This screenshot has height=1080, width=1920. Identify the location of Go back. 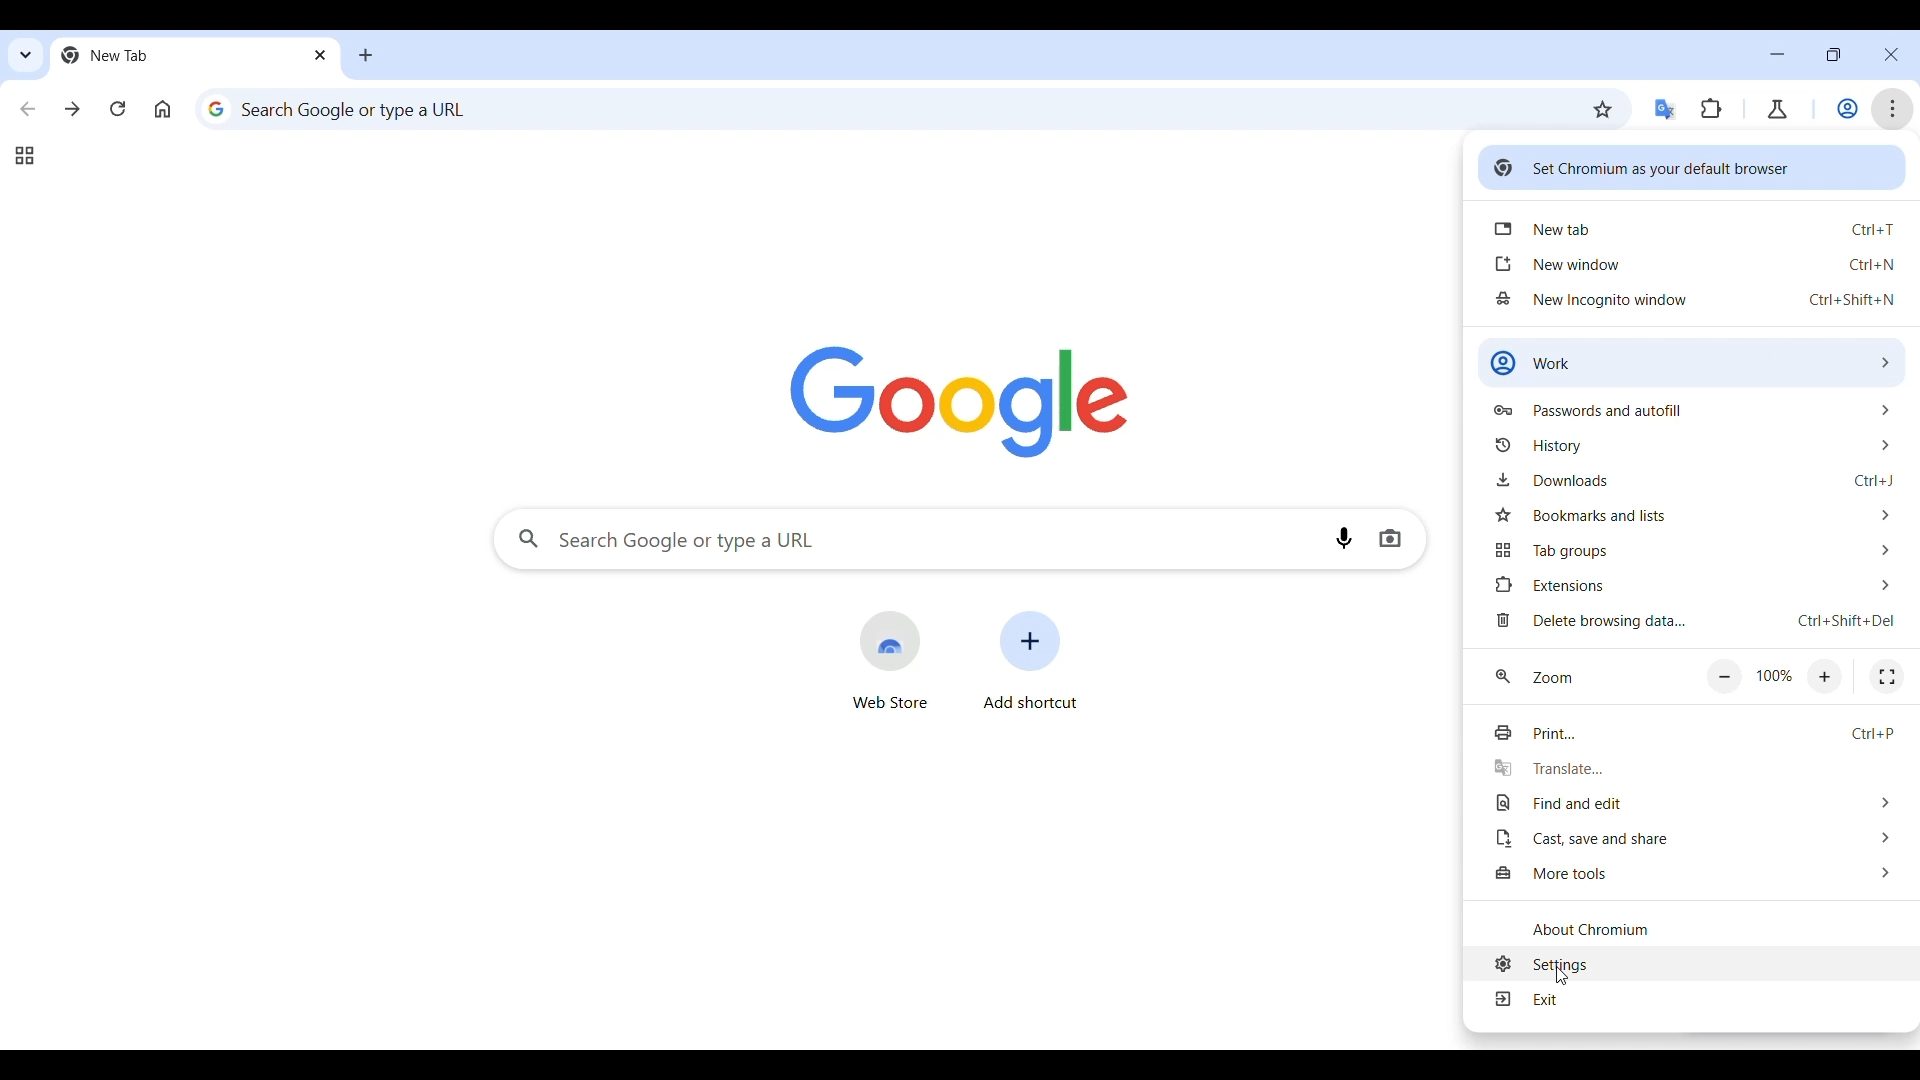
(29, 109).